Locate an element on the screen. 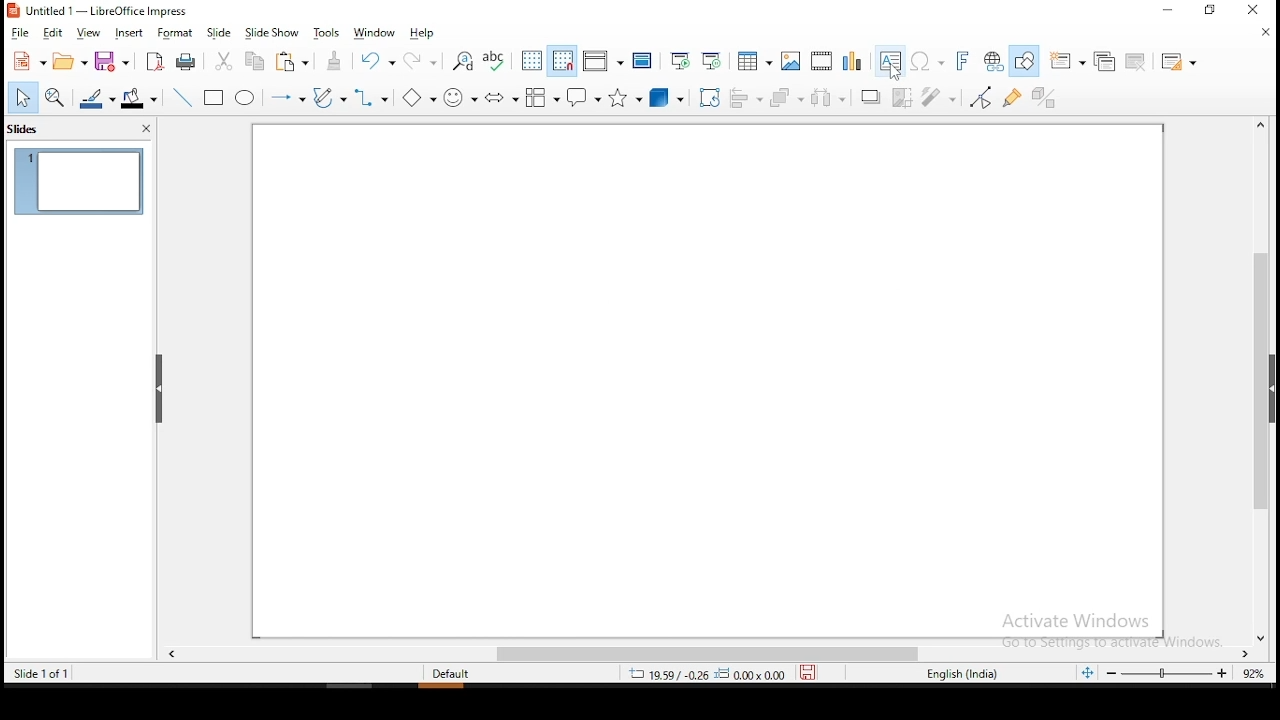 This screenshot has width=1280, height=720. toggle extrusion is located at coordinates (1048, 100).